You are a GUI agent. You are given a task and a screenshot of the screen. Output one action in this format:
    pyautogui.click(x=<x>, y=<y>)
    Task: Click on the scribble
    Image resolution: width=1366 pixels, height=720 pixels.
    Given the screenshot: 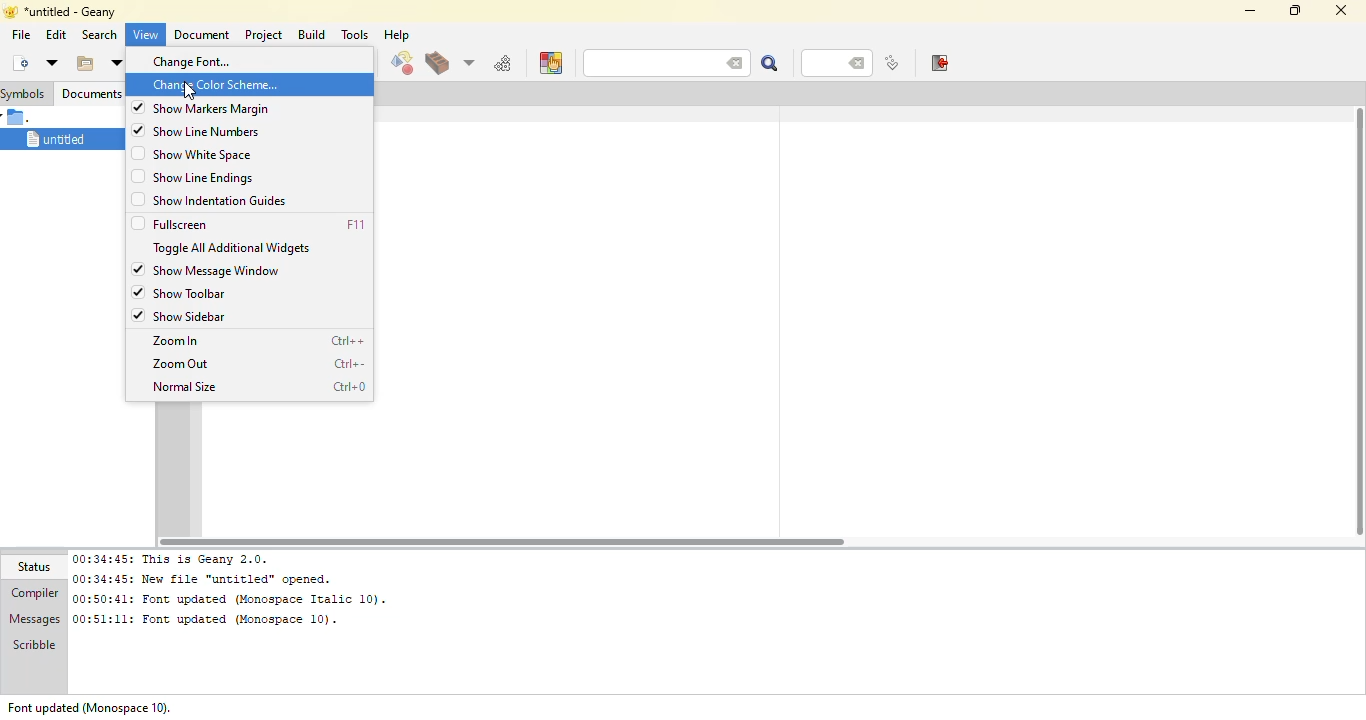 What is the action you would take?
    pyautogui.click(x=31, y=647)
    